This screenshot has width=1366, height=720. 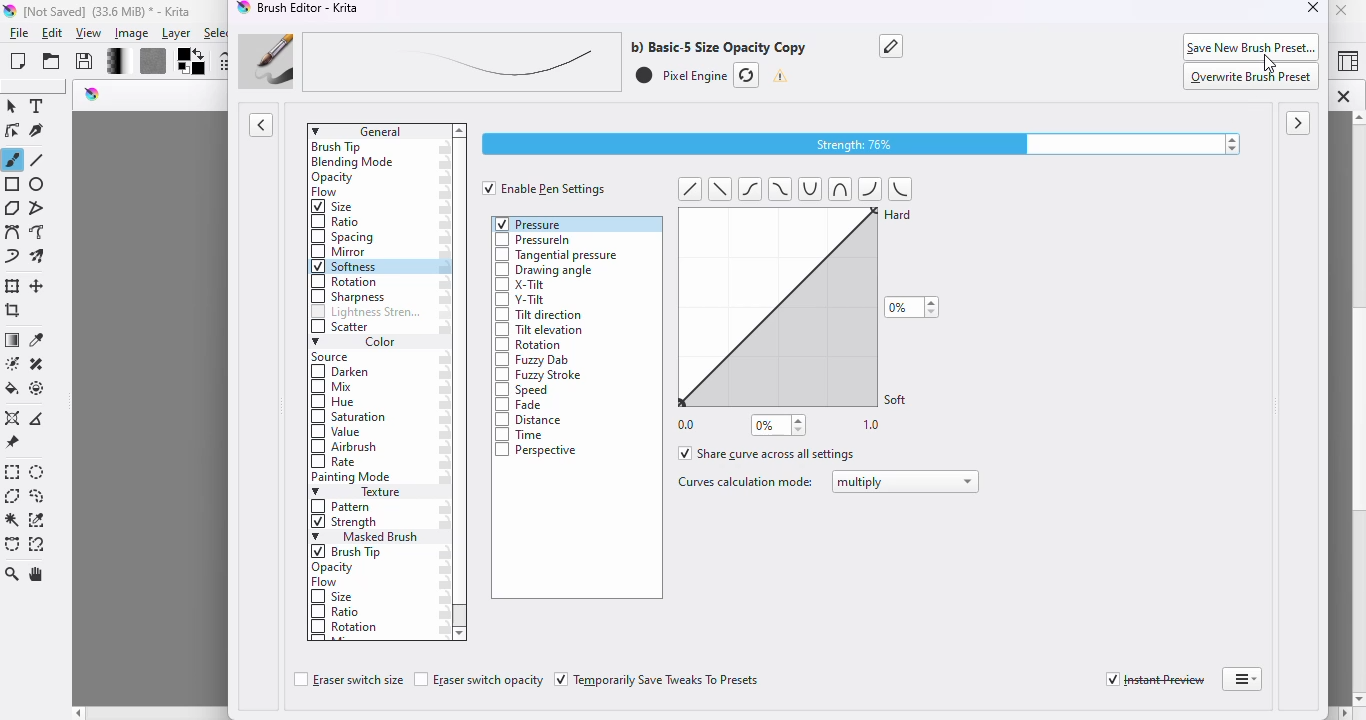 What do you see at coordinates (12, 418) in the screenshot?
I see `assistant tool` at bounding box center [12, 418].